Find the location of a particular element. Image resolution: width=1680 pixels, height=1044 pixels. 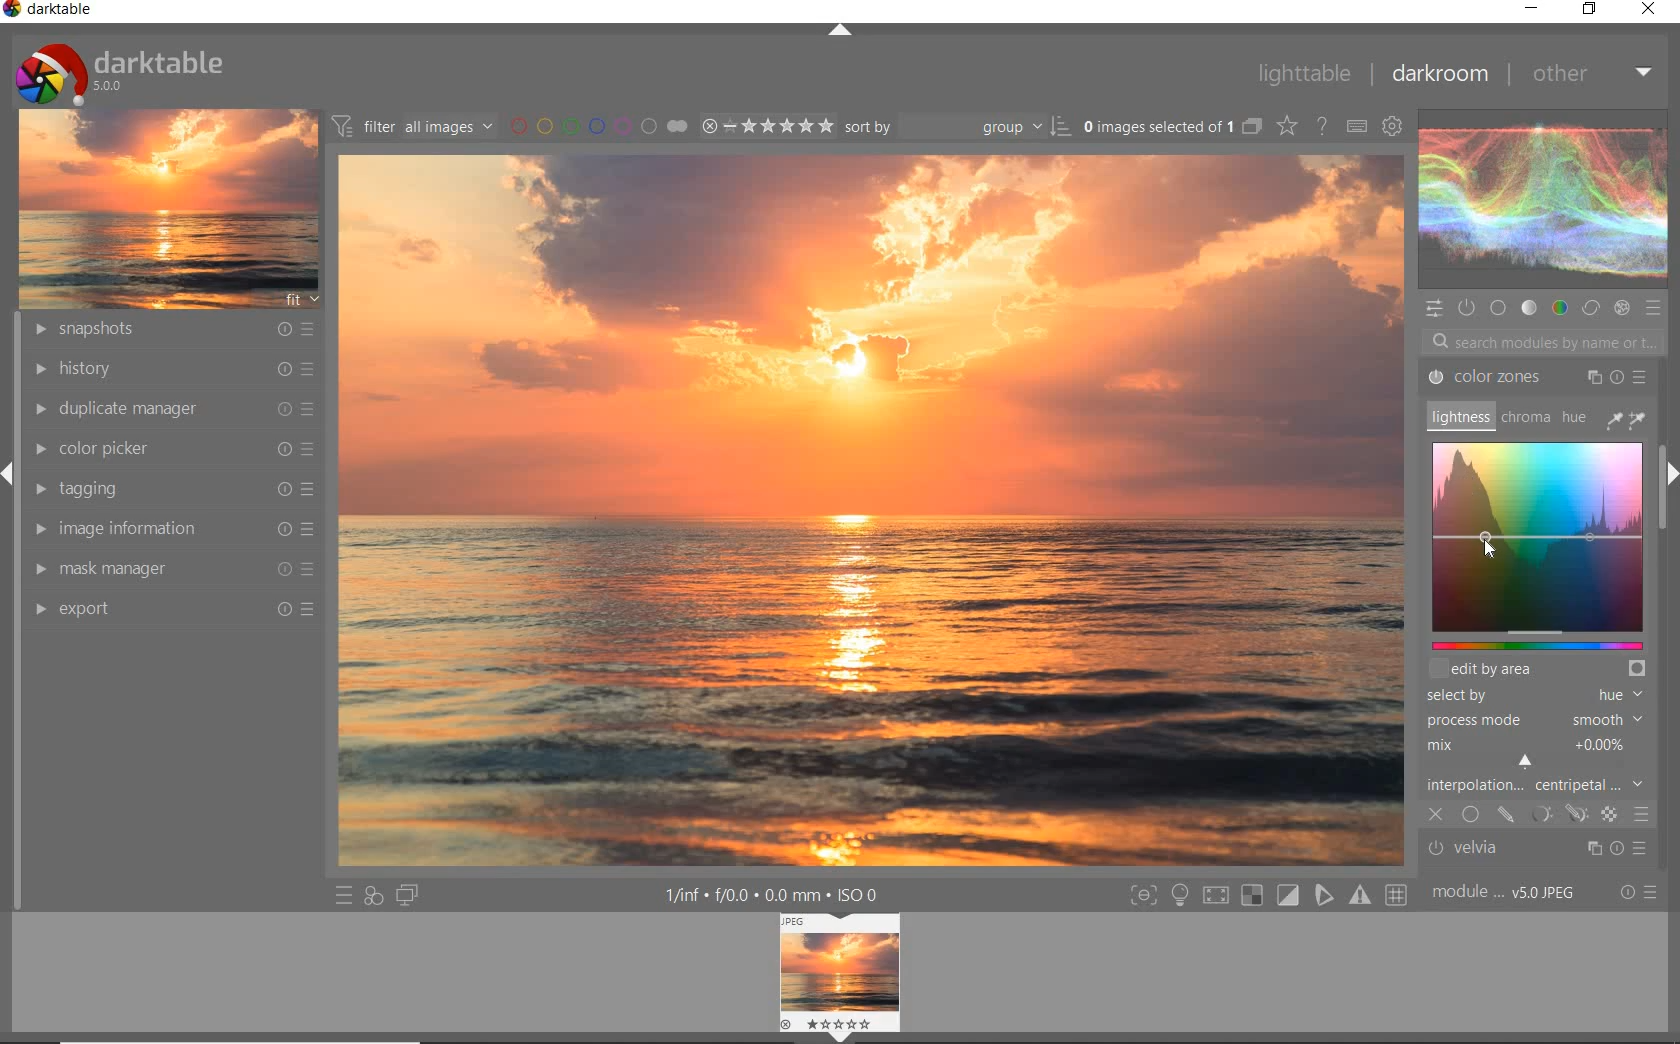

OTHER INTERFACE DETAIL is located at coordinates (776, 895).